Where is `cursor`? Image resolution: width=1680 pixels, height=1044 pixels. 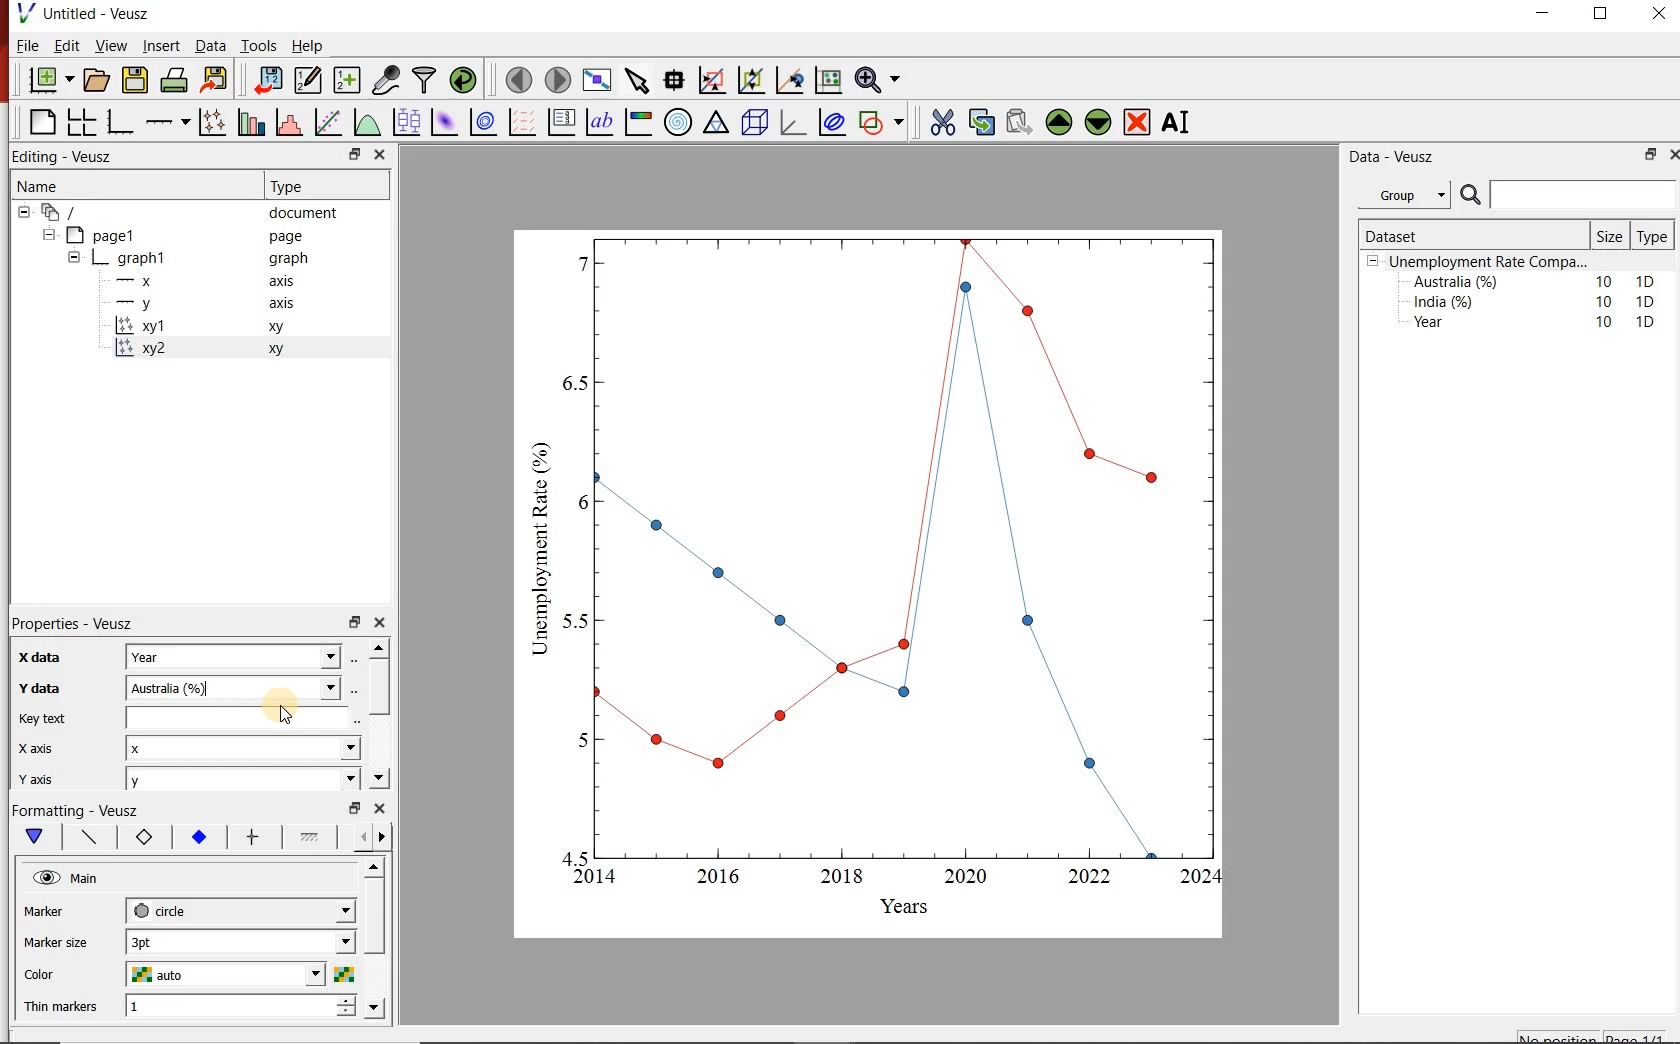
cursor is located at coordinates (288, 715).